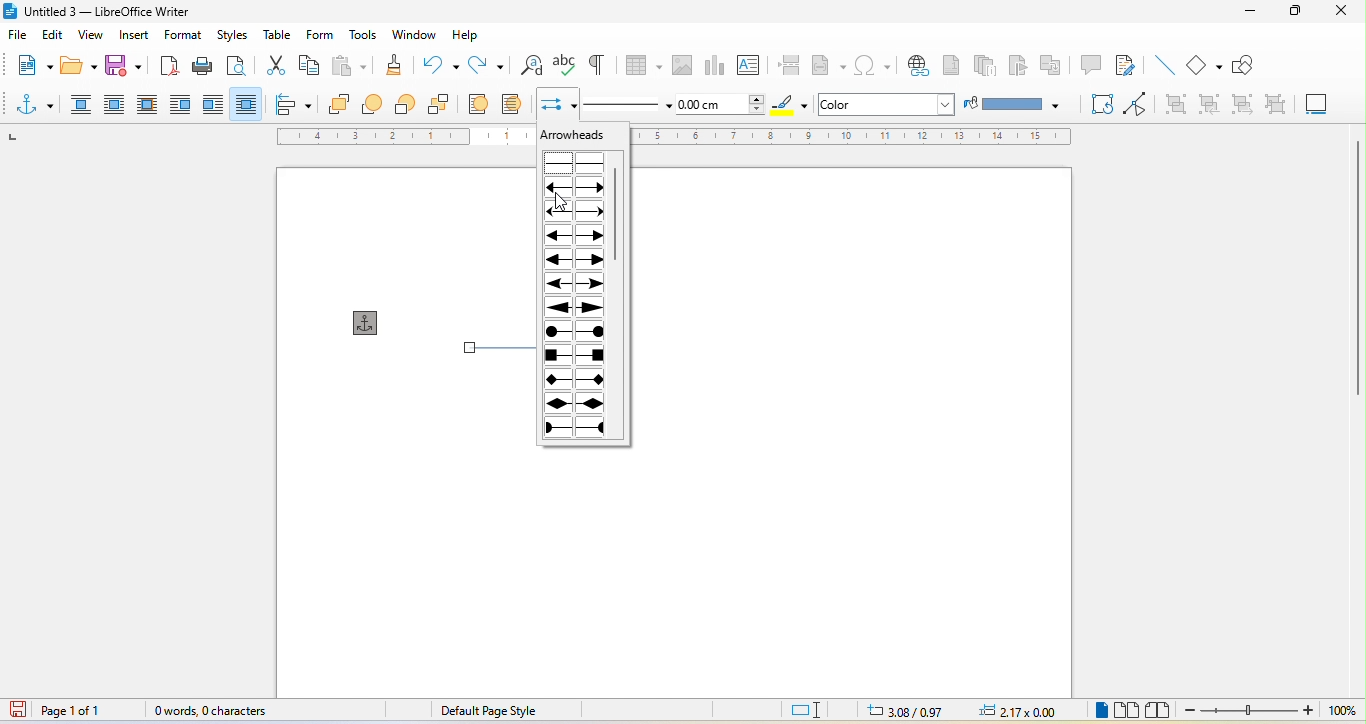 Image resolution: width=1366 pixels, height=724 pixels. What do you see at coordinates (1210, 103) in the screenshot?
I see `enter group` at bounding box center [1210, 103].